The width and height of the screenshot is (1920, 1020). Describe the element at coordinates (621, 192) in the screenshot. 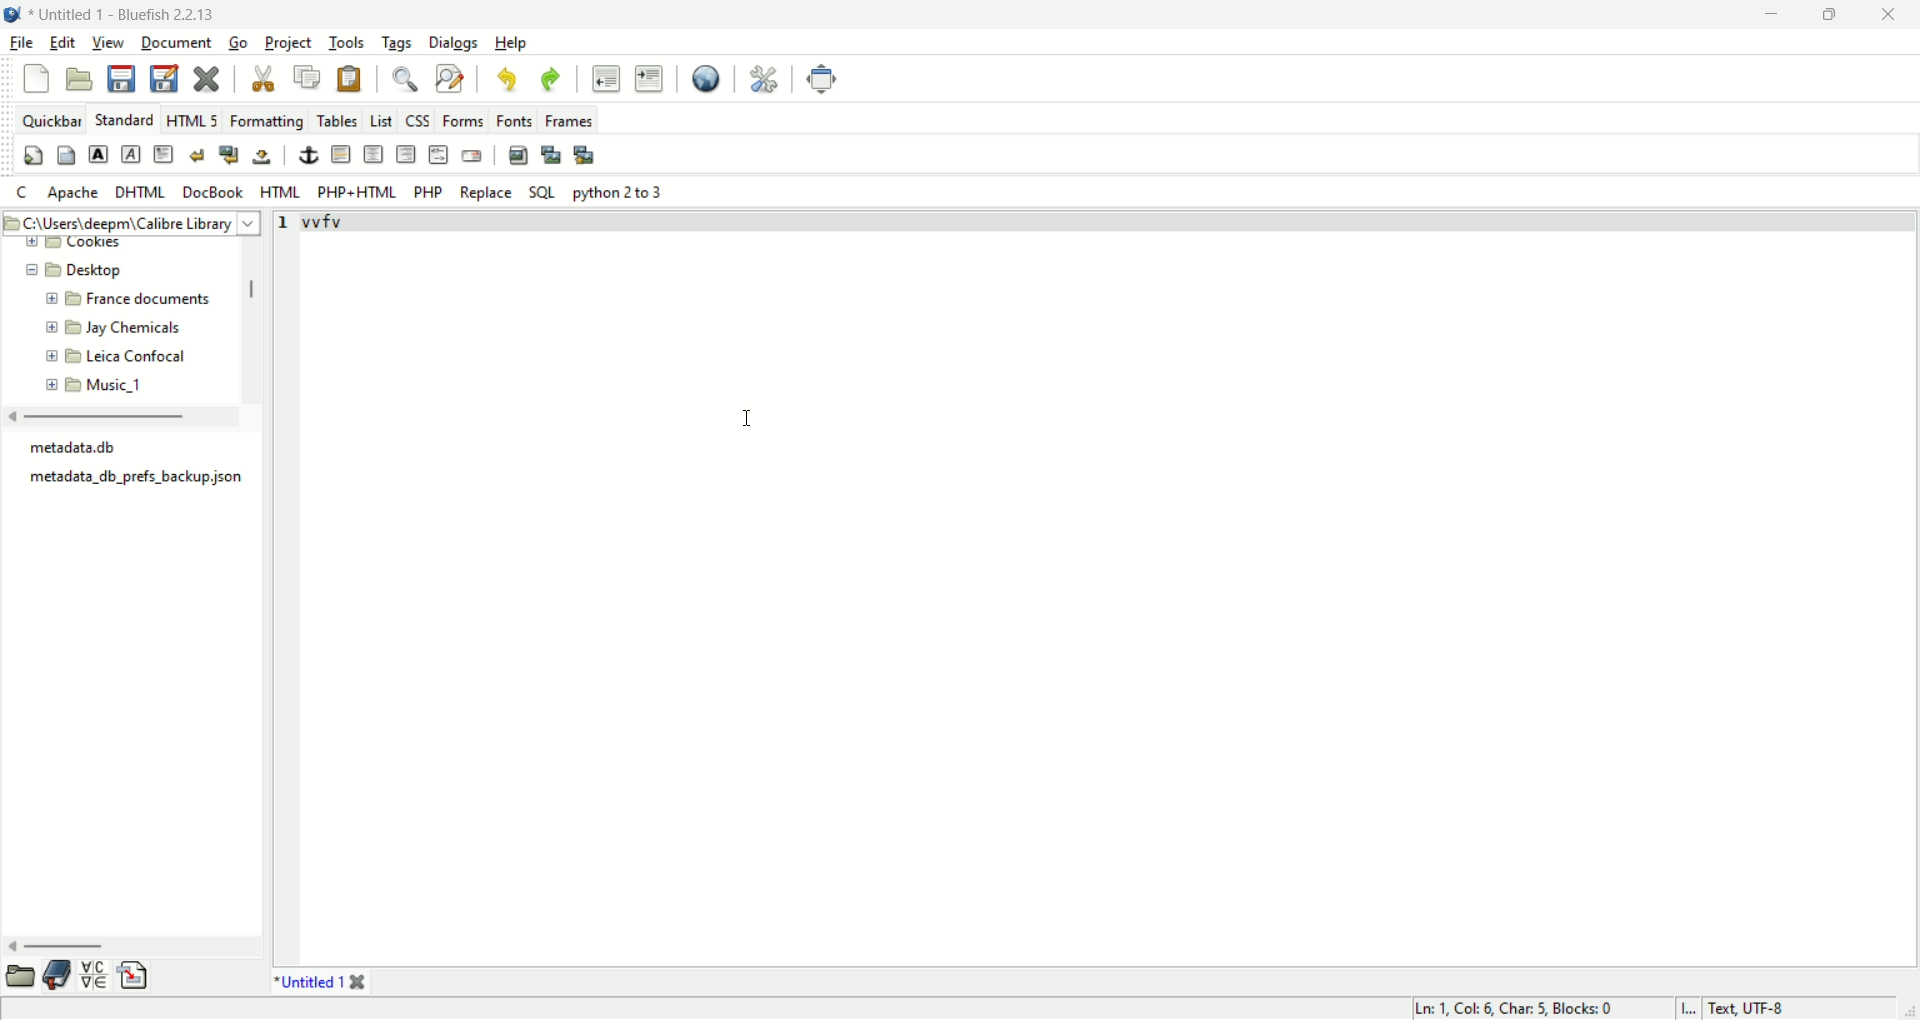

I see `python 2 to` at that location.